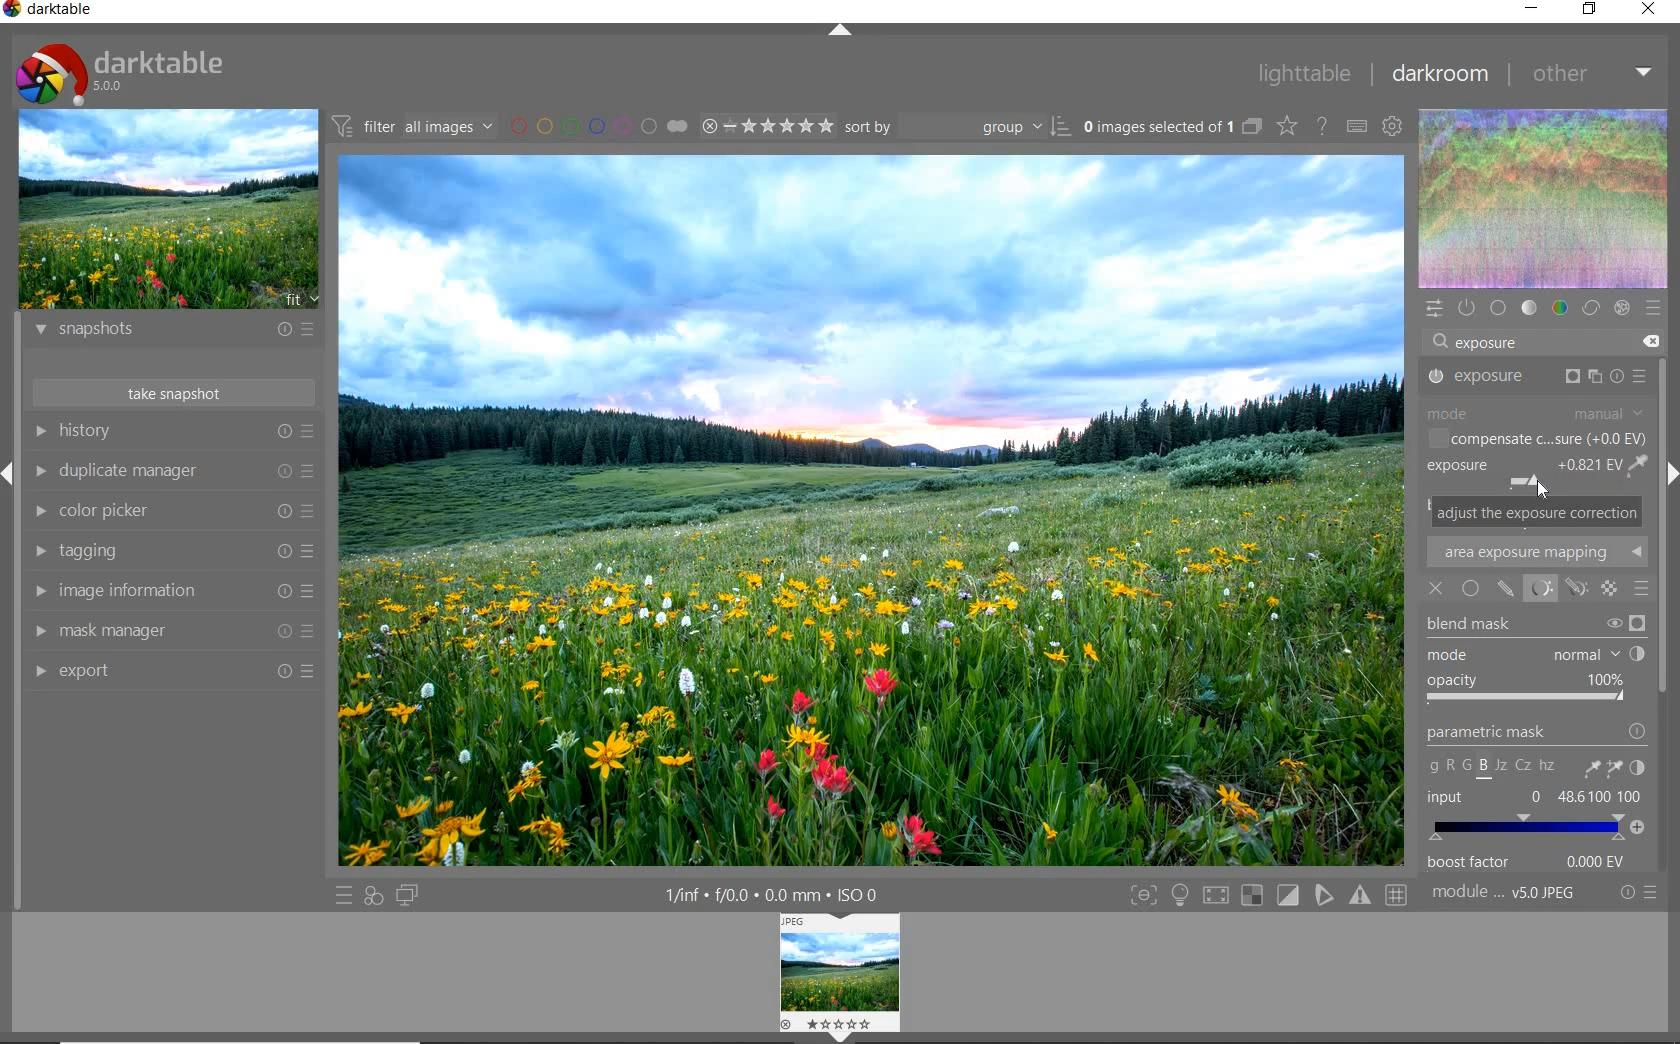 The width and height of the screenshot is (1680, 1044). Describe the element at coordinates (175, 333) in the screenshot. I see `snapshots` at that location.